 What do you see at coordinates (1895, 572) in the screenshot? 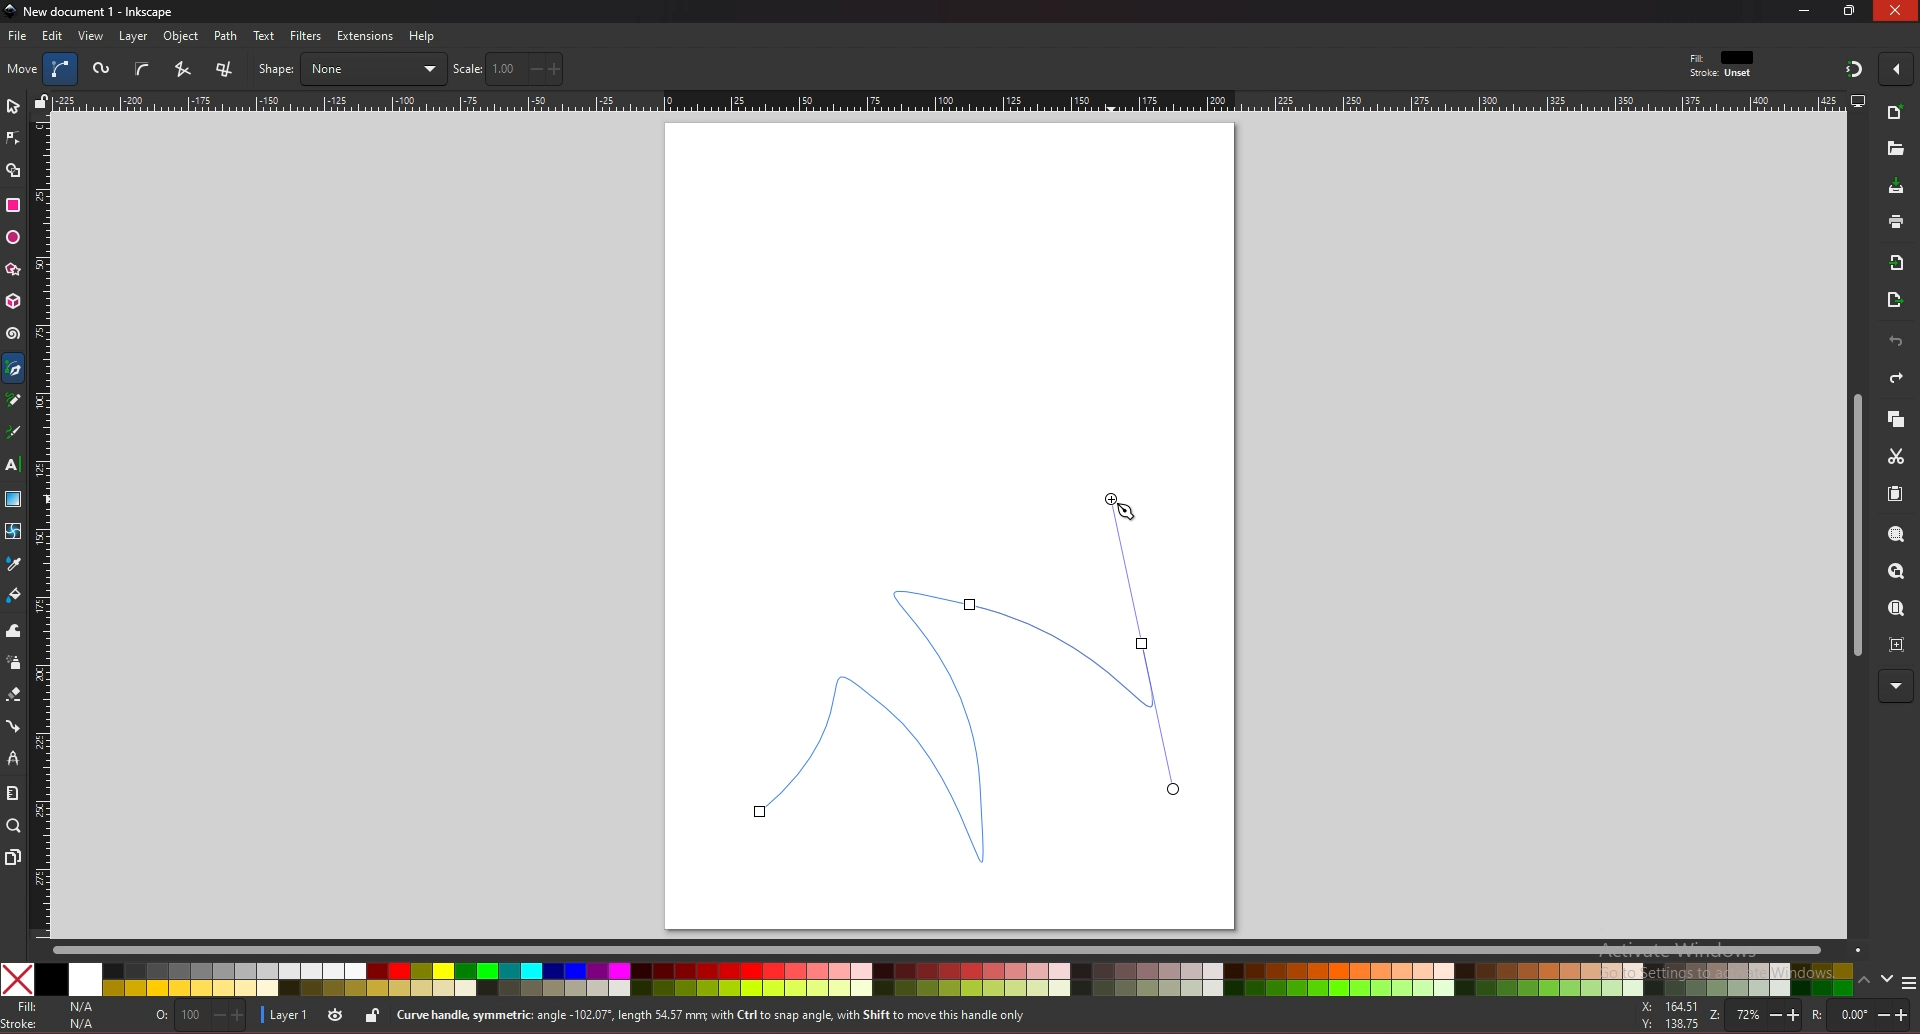
I see `zoom drawing` at bounding box center [1895, 572].